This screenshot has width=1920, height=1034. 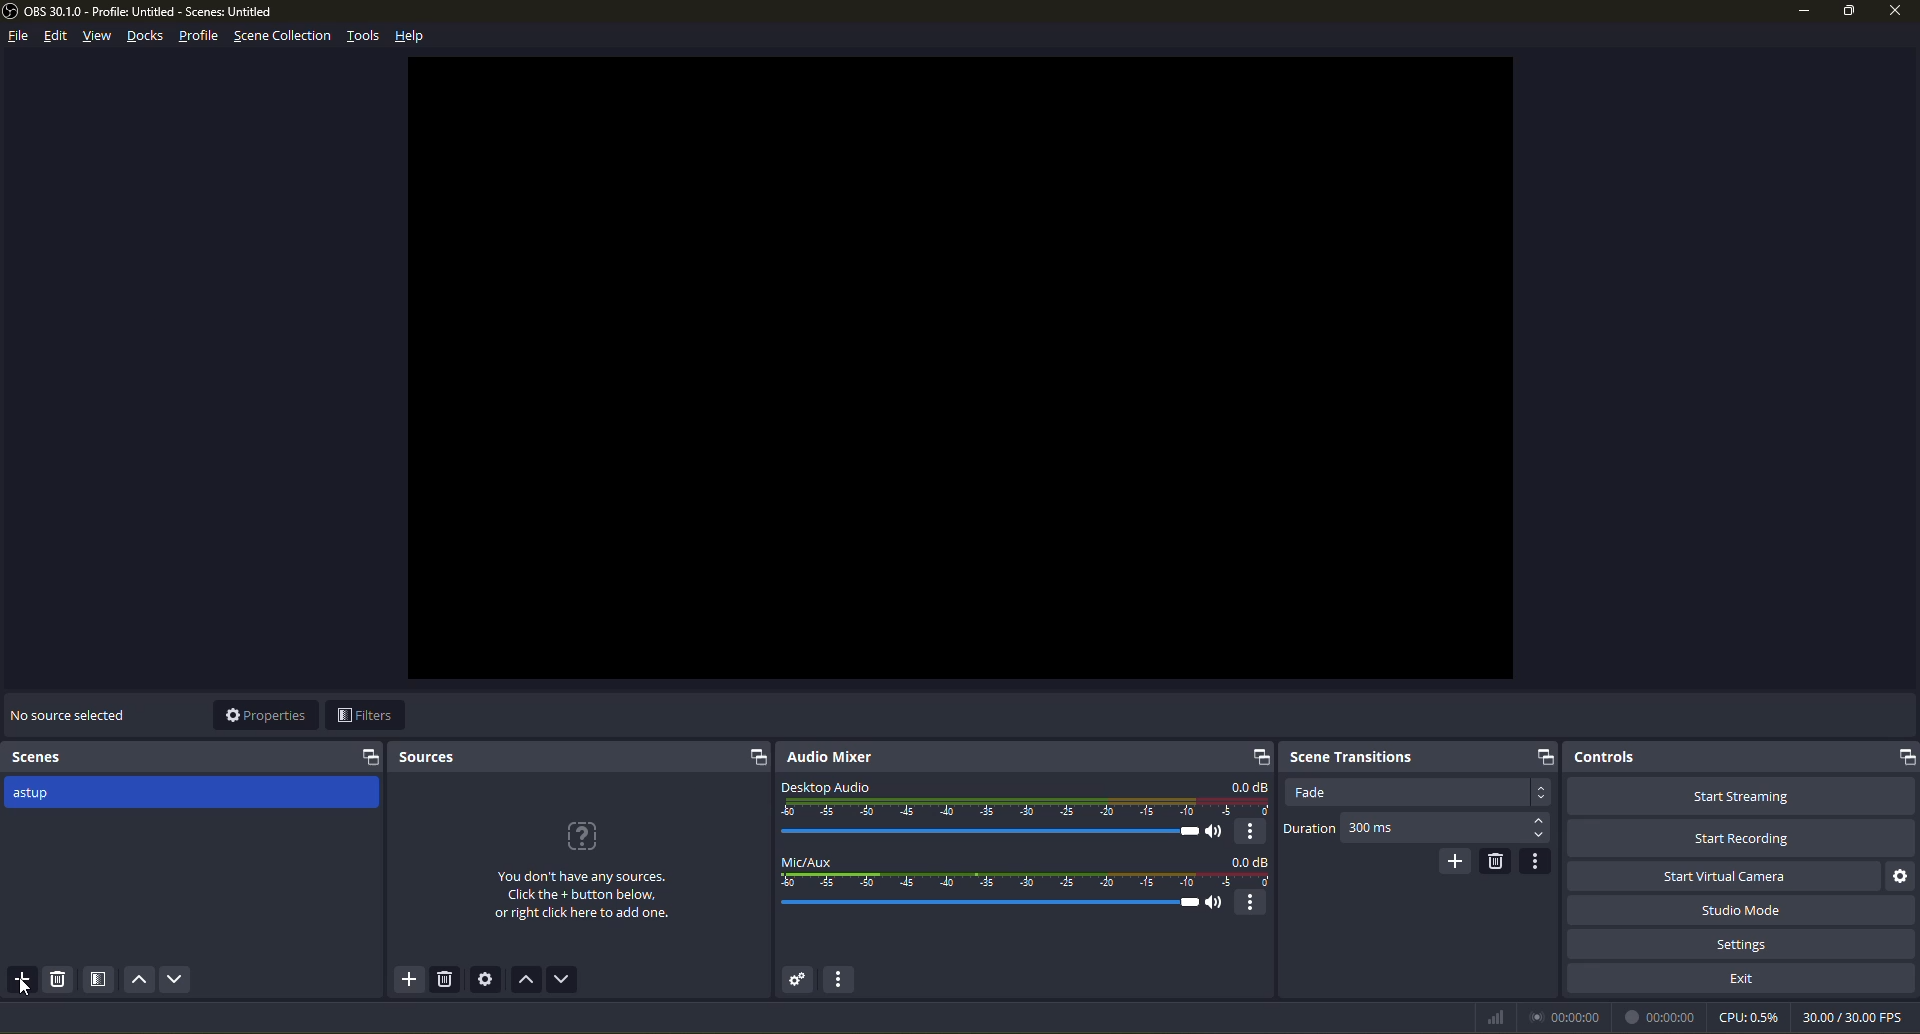 What do you see at coordinates (1742, 837) in the screenshot?
I see `start recording` at bounding box center [1742, 837].